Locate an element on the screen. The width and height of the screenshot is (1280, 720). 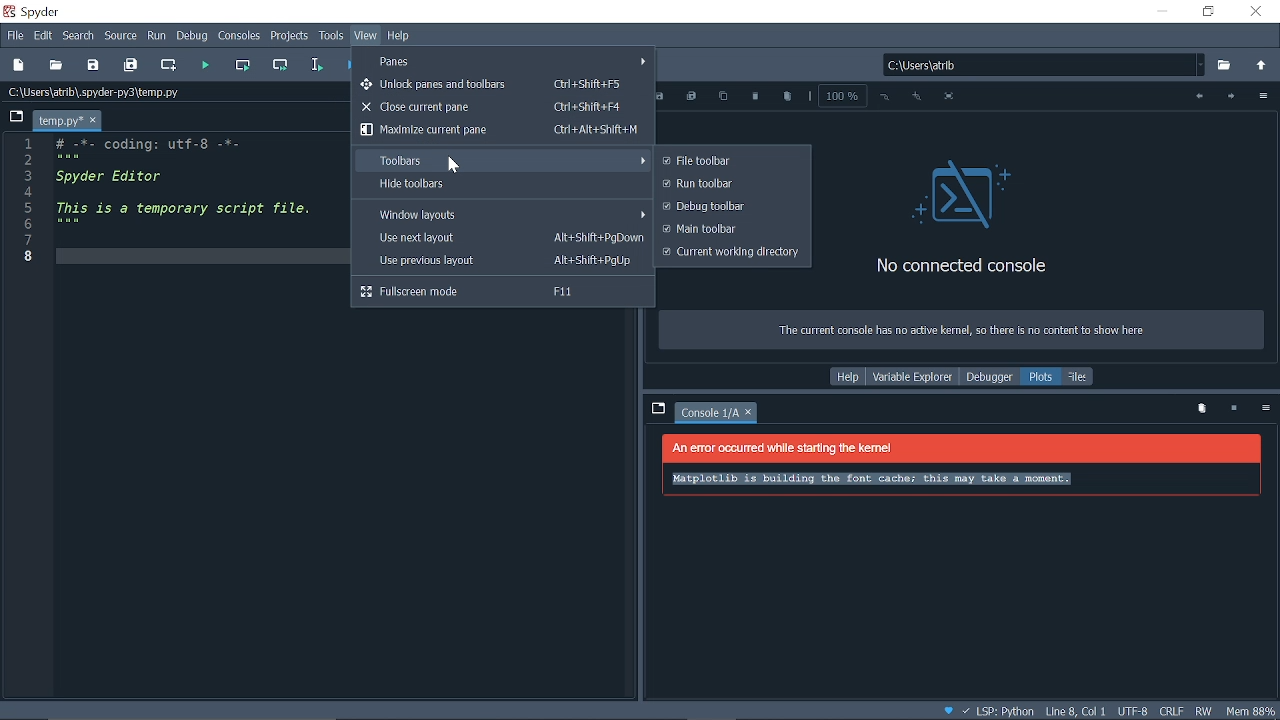
Plots is located at coordinates (1042, 377).